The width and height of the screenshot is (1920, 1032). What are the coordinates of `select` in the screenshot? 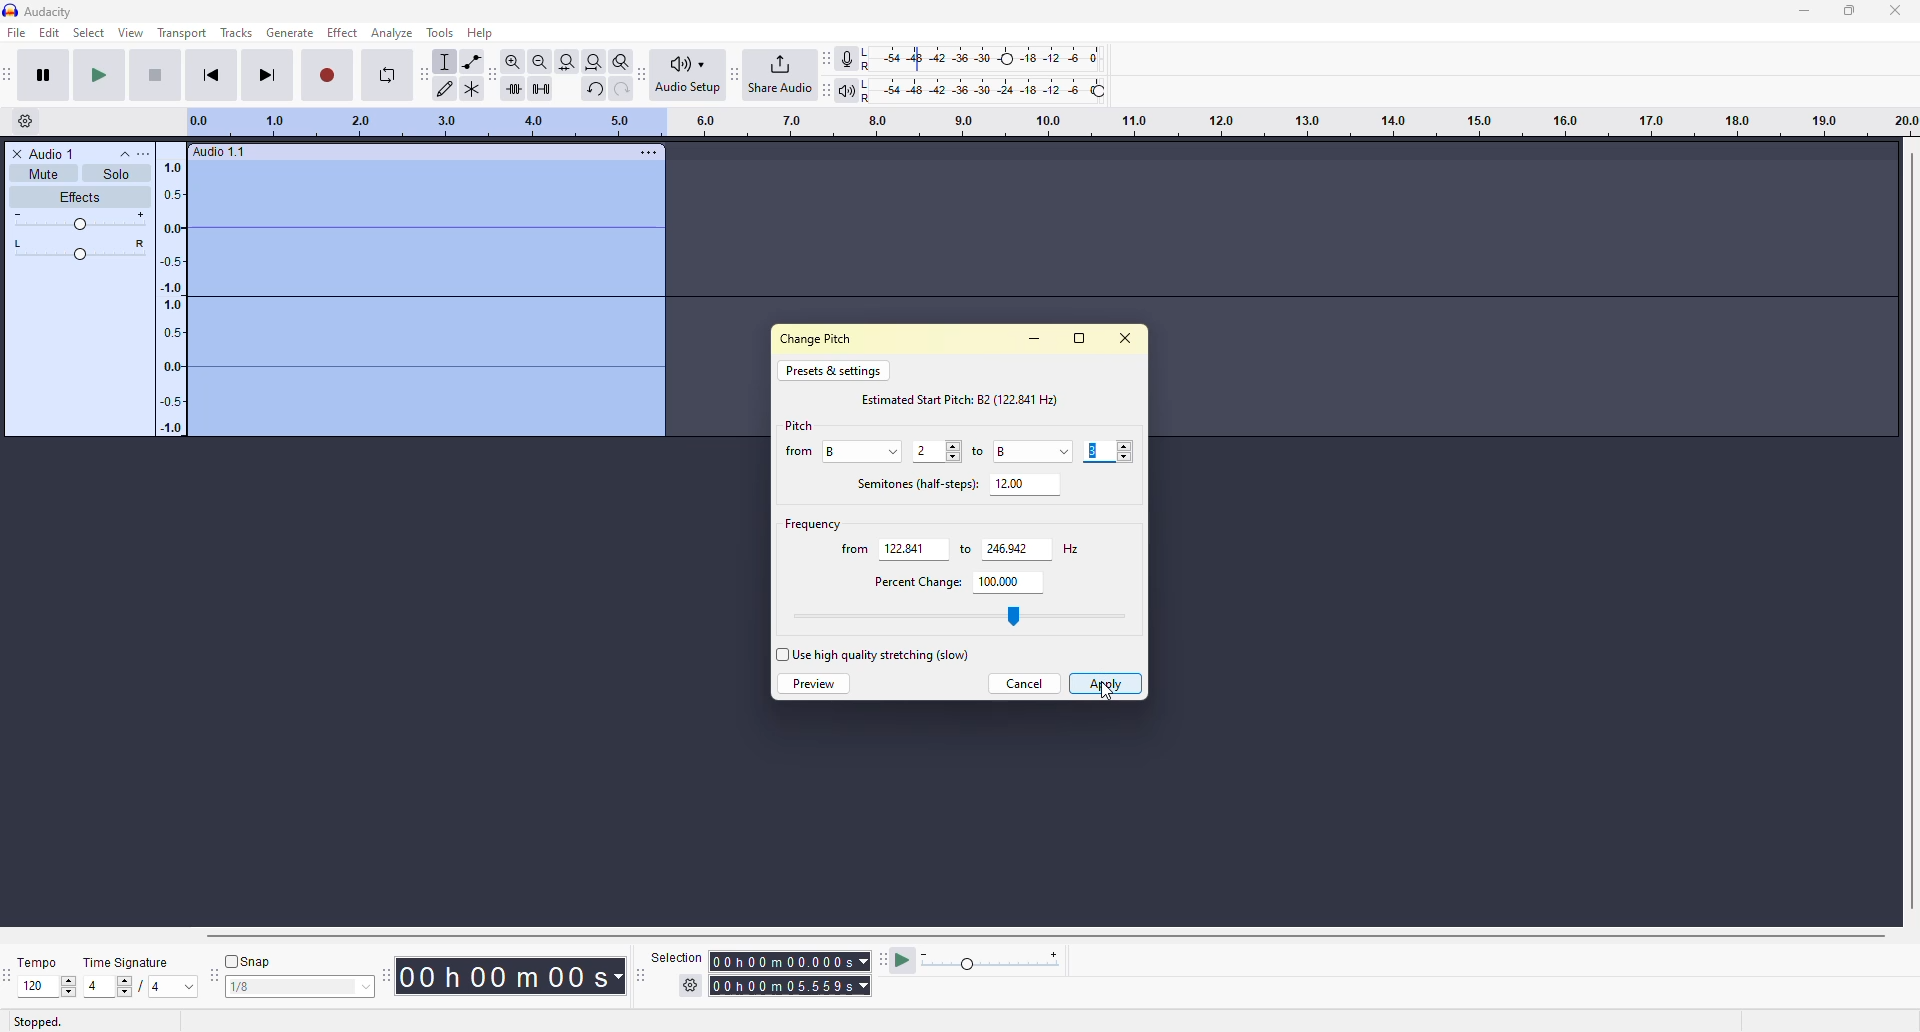 It's located at (88, 33).